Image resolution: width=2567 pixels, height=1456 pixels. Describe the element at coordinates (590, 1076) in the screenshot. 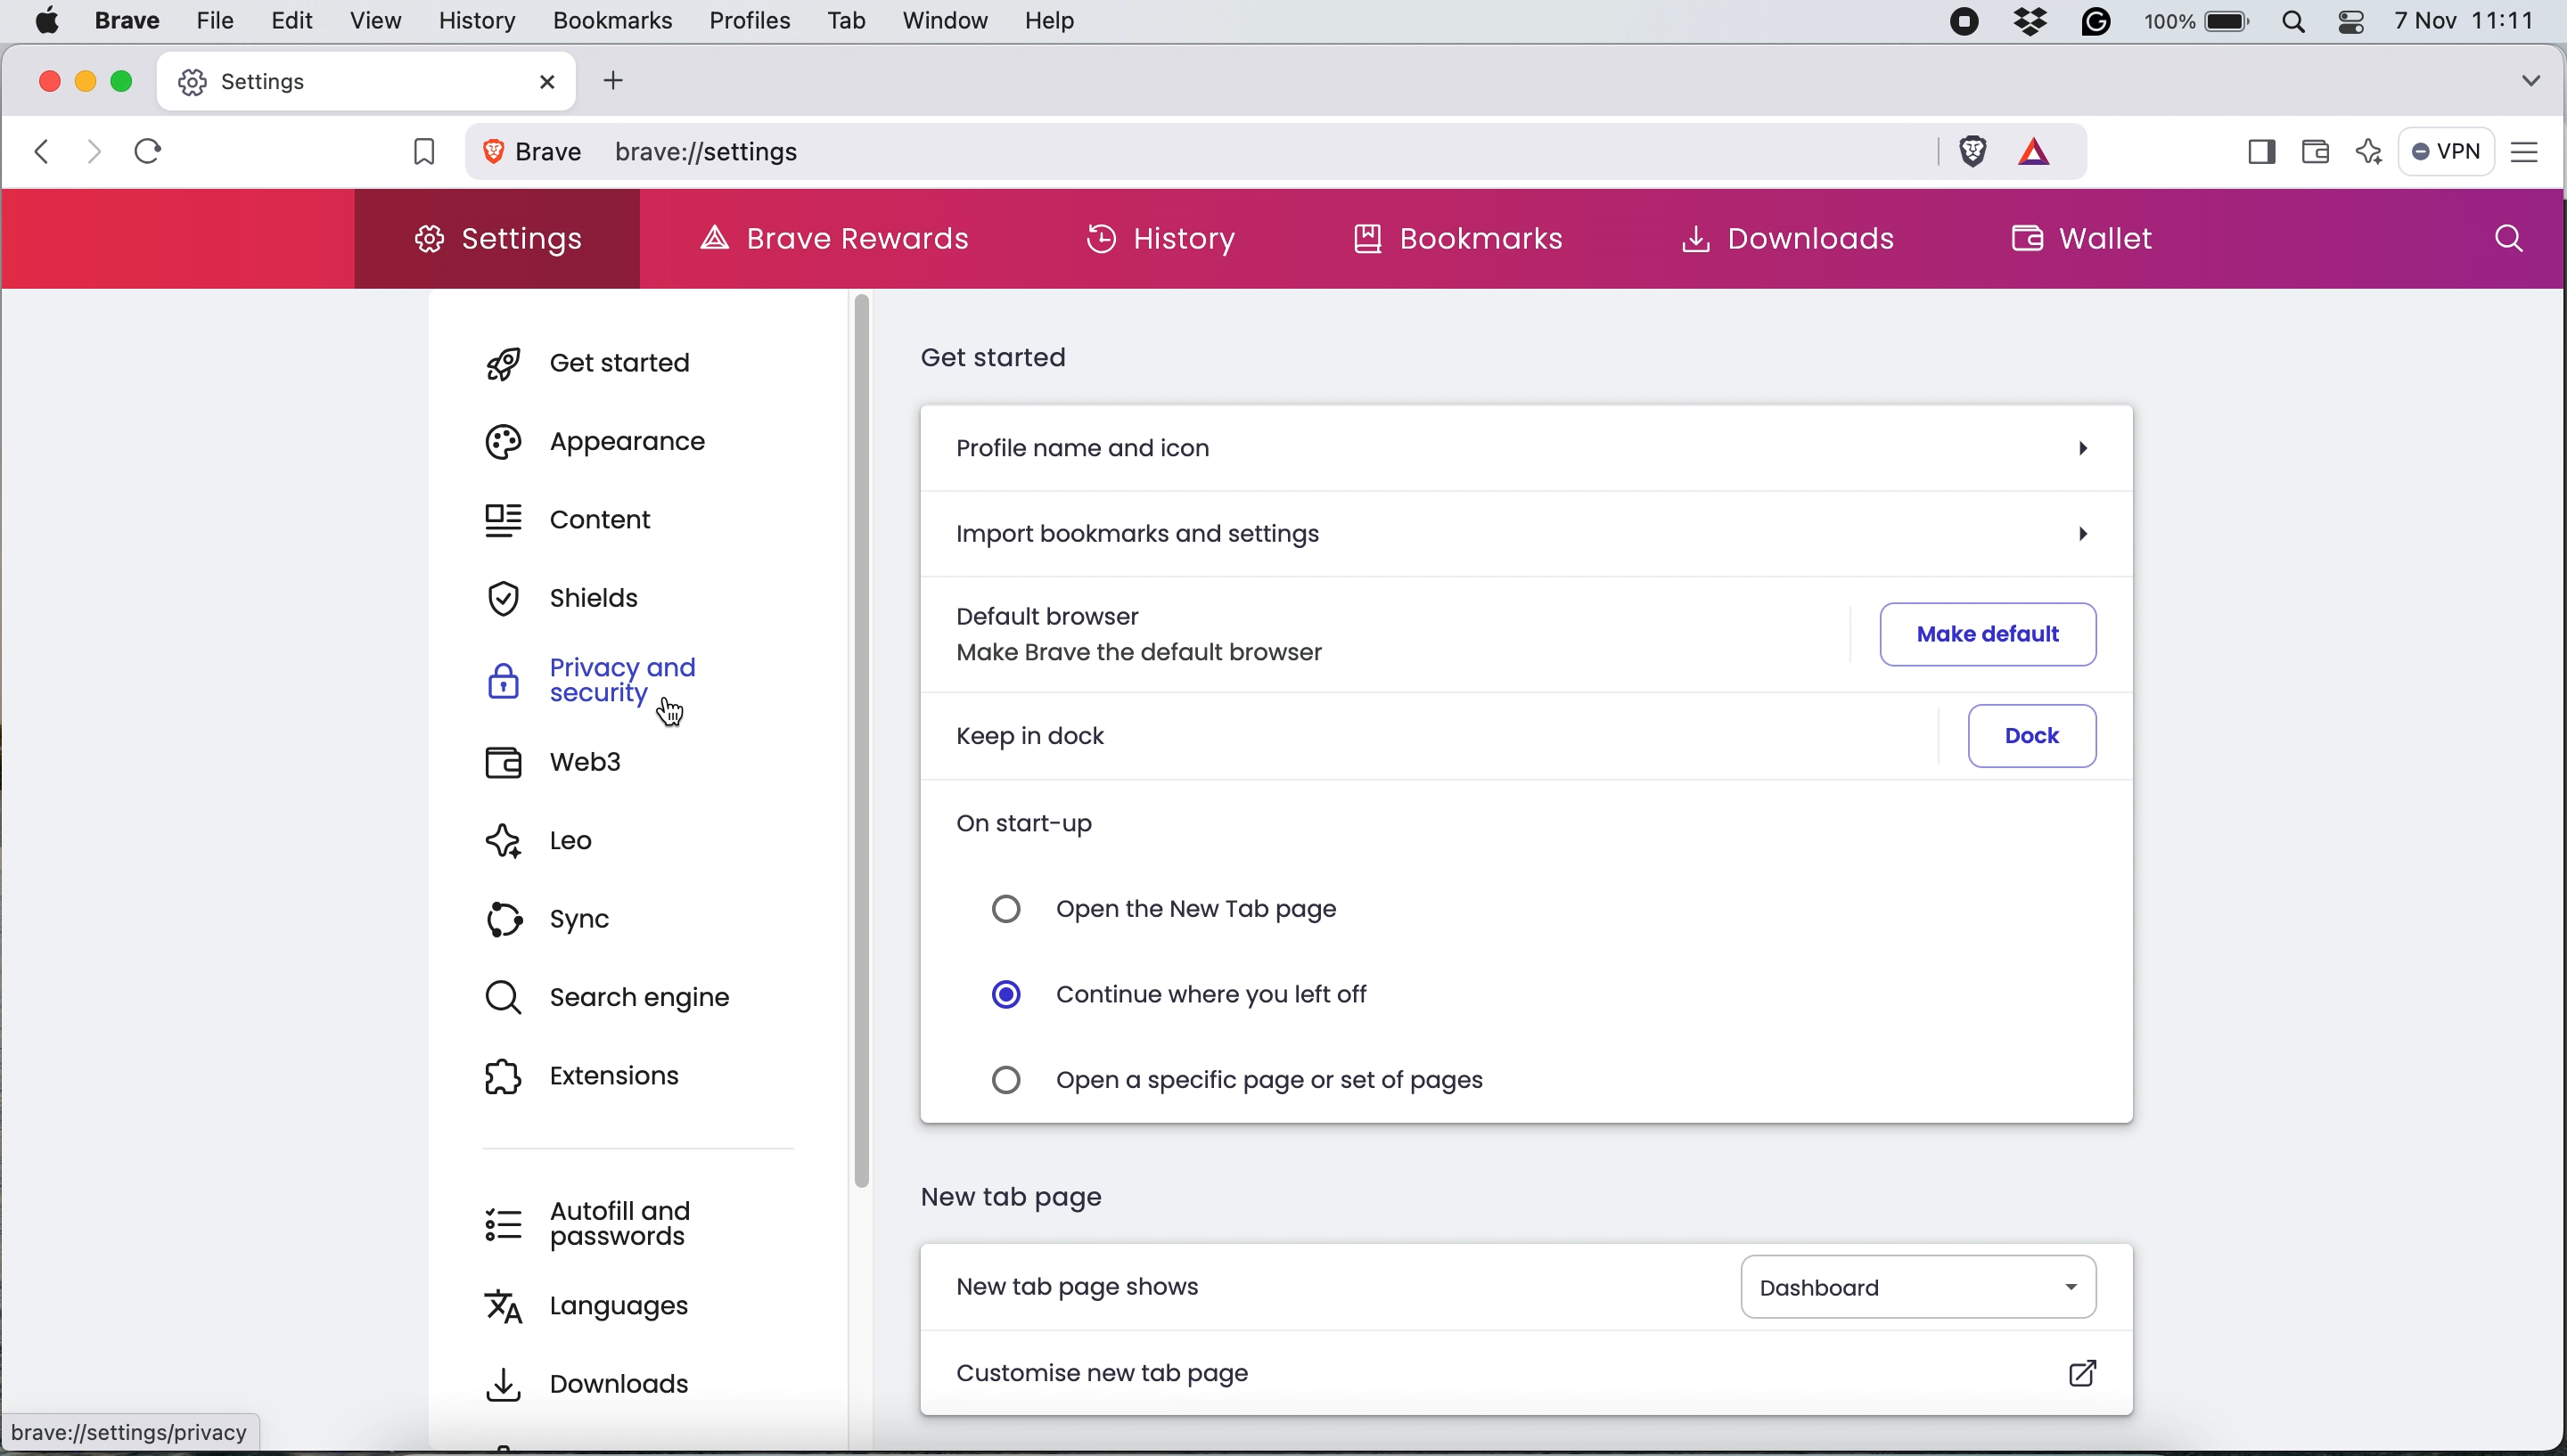

I see `extensions` at that location.